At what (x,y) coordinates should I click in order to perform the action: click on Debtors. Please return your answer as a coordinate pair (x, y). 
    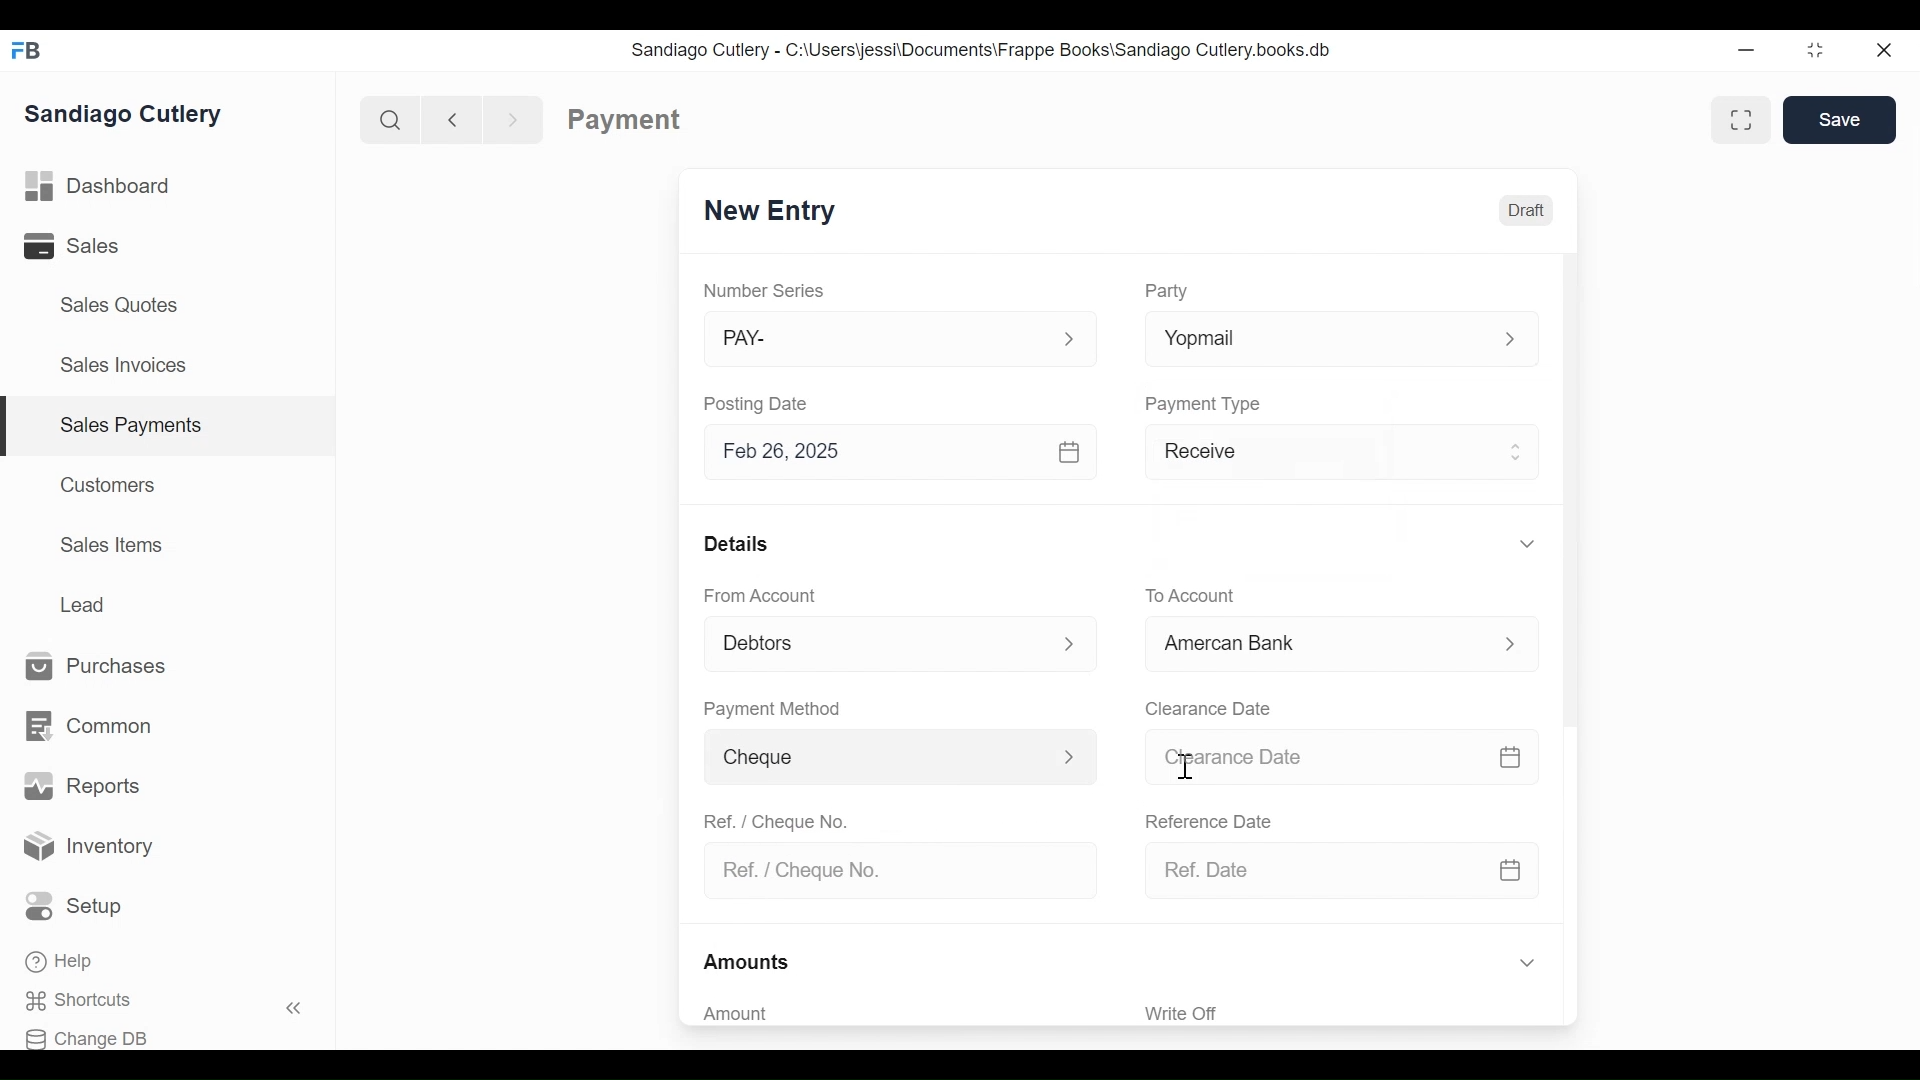
    Looking at the image, I should click on (874, 646).